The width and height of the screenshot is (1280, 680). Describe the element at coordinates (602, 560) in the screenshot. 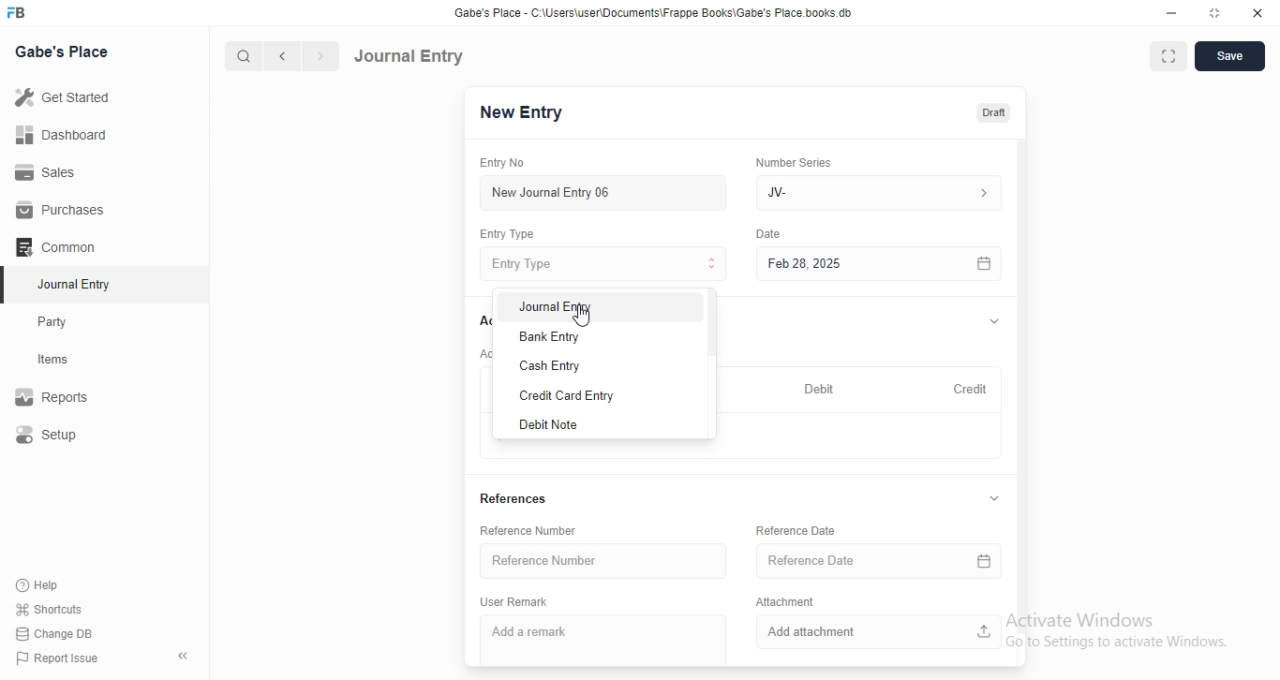

I see `Reference Number` at that location.